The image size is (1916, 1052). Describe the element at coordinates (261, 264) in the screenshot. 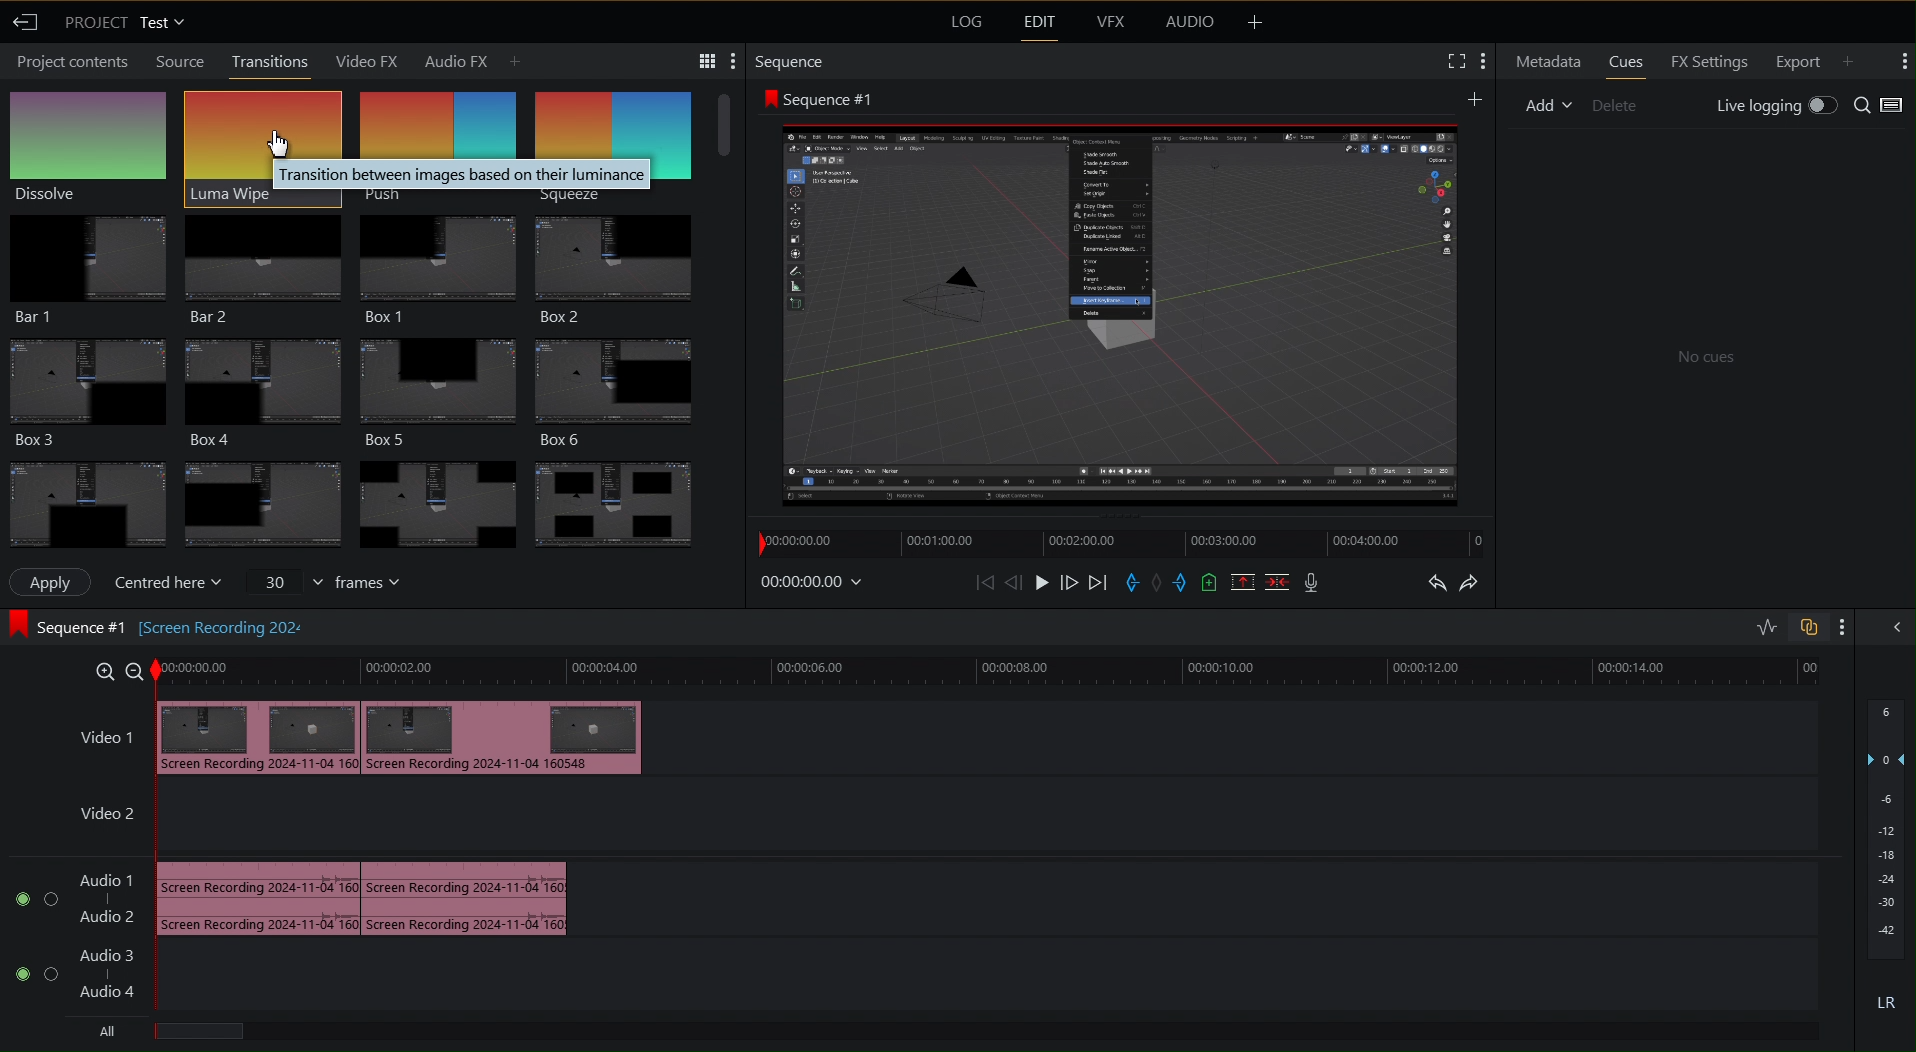

I see `Bar 2` at that location.